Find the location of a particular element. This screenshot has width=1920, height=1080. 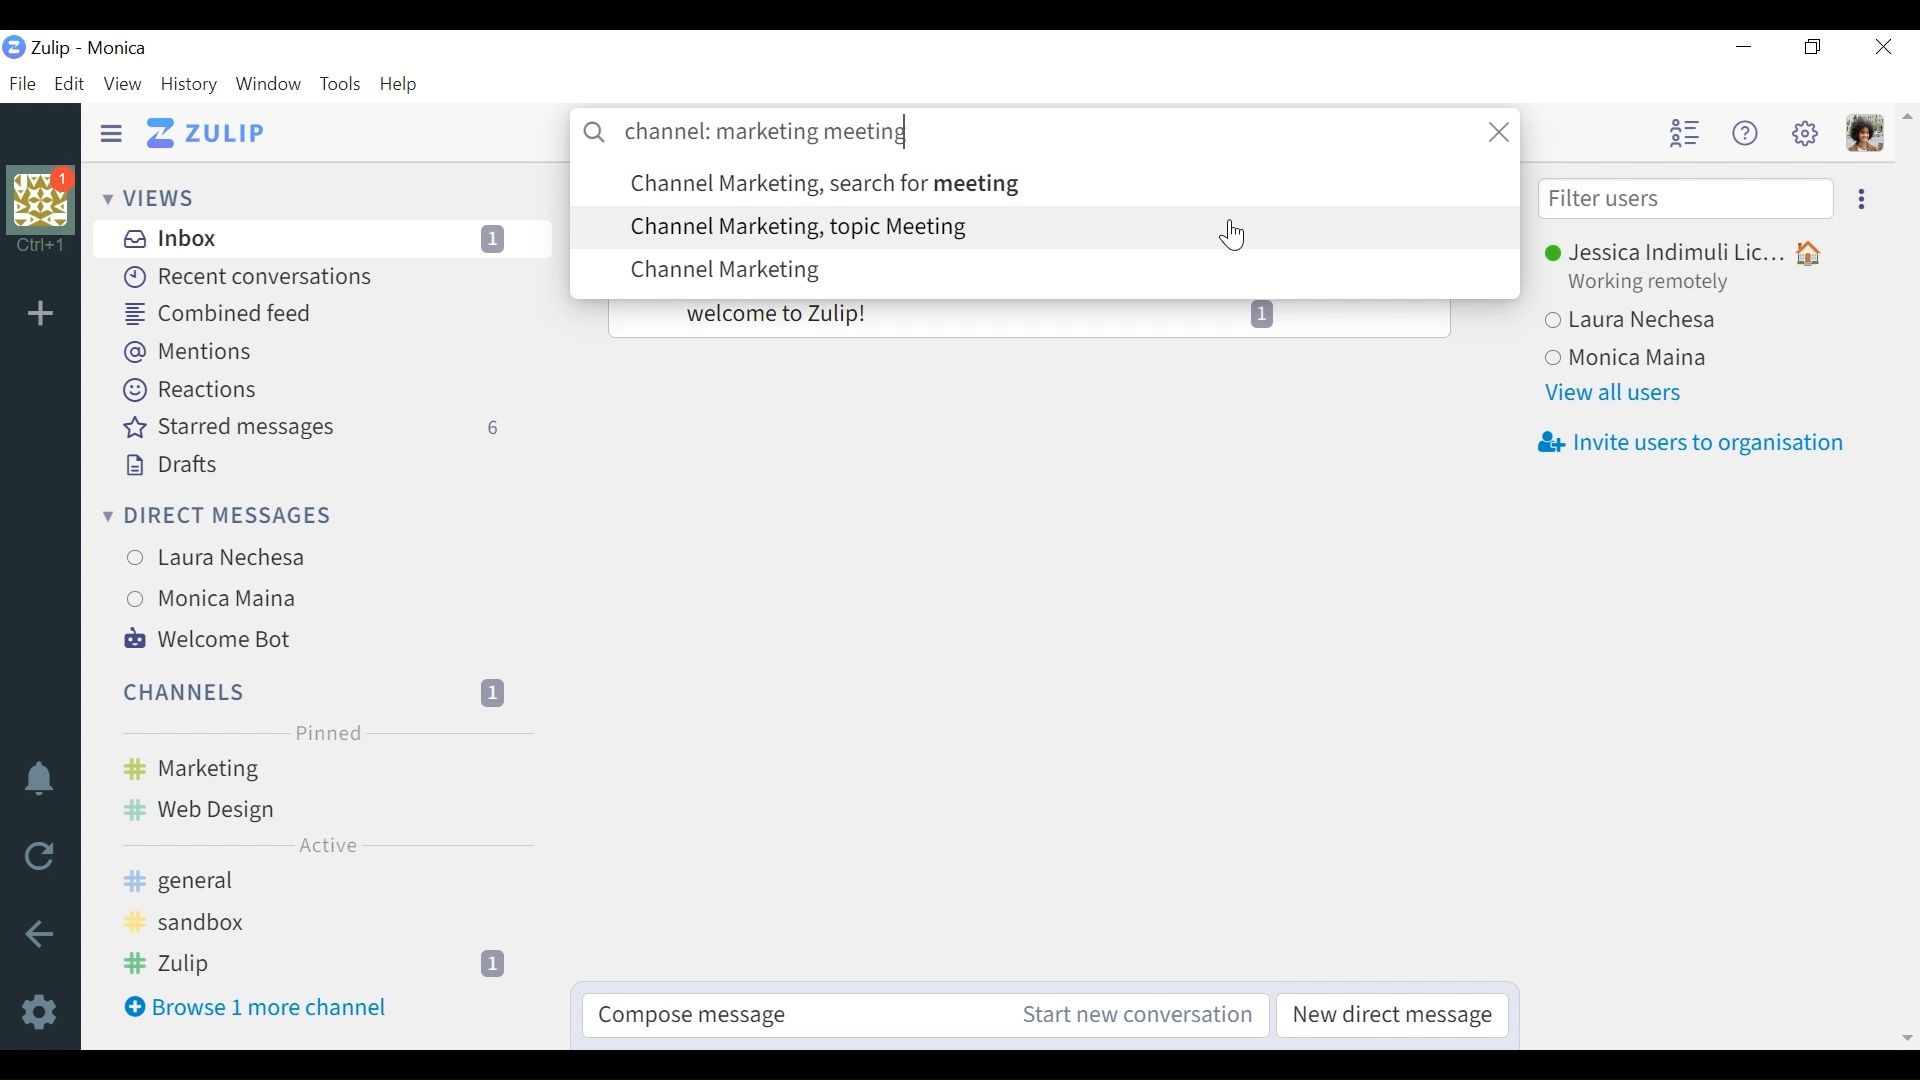

Direct messages is located at coordinates (215, 517).